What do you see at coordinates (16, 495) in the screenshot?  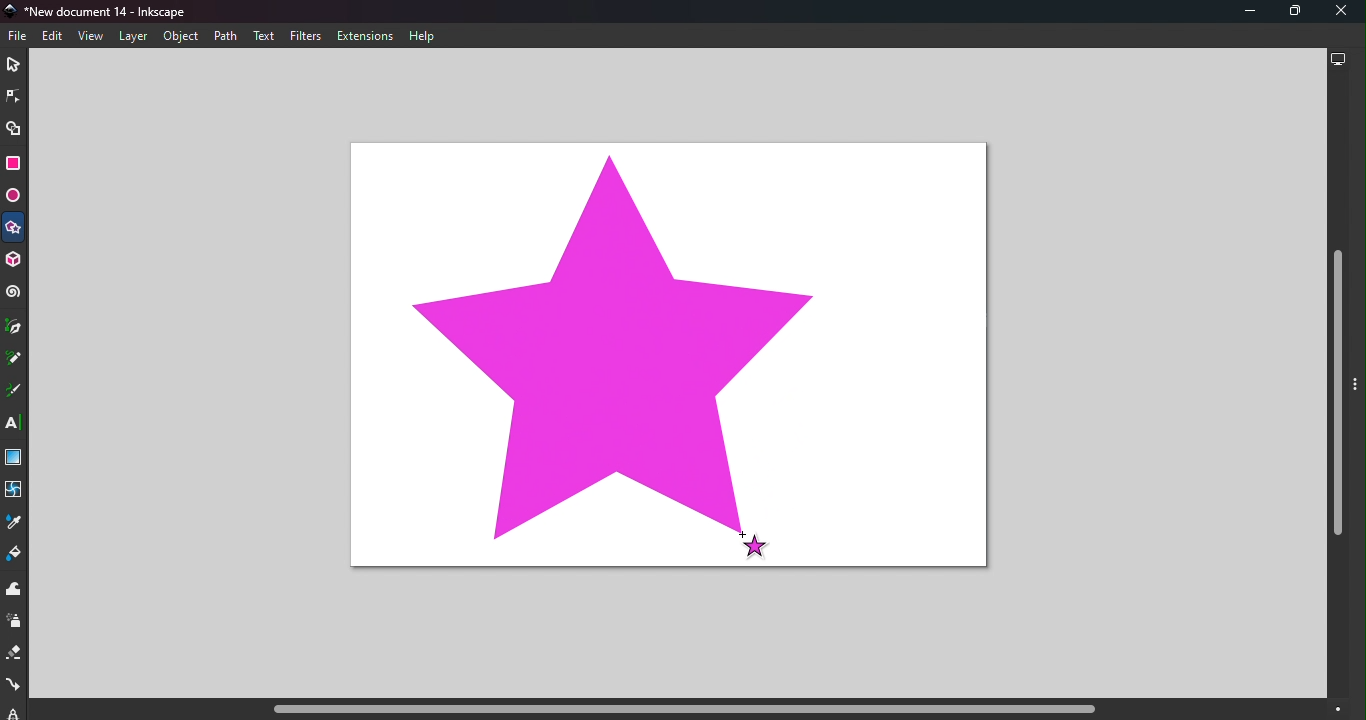 I see `Mesh tool` at bounding box center [16, 495].